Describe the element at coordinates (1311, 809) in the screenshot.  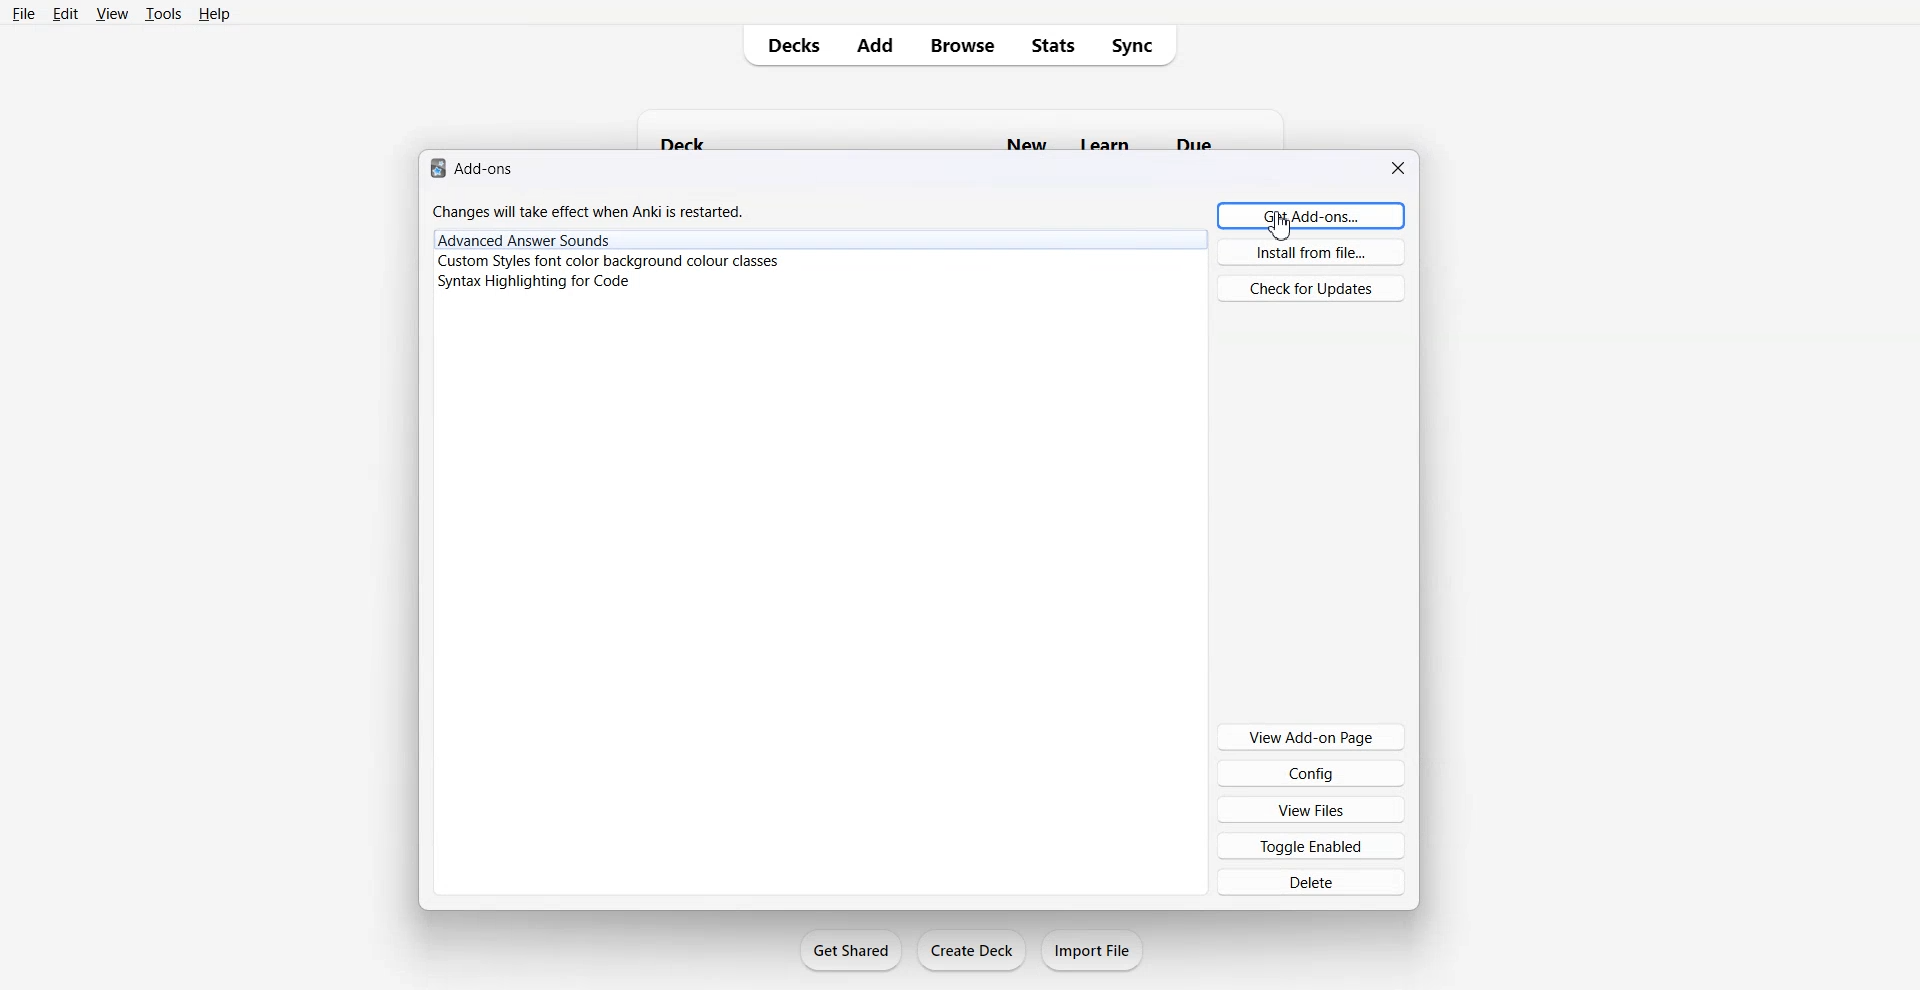
I see `View Files` at that location.